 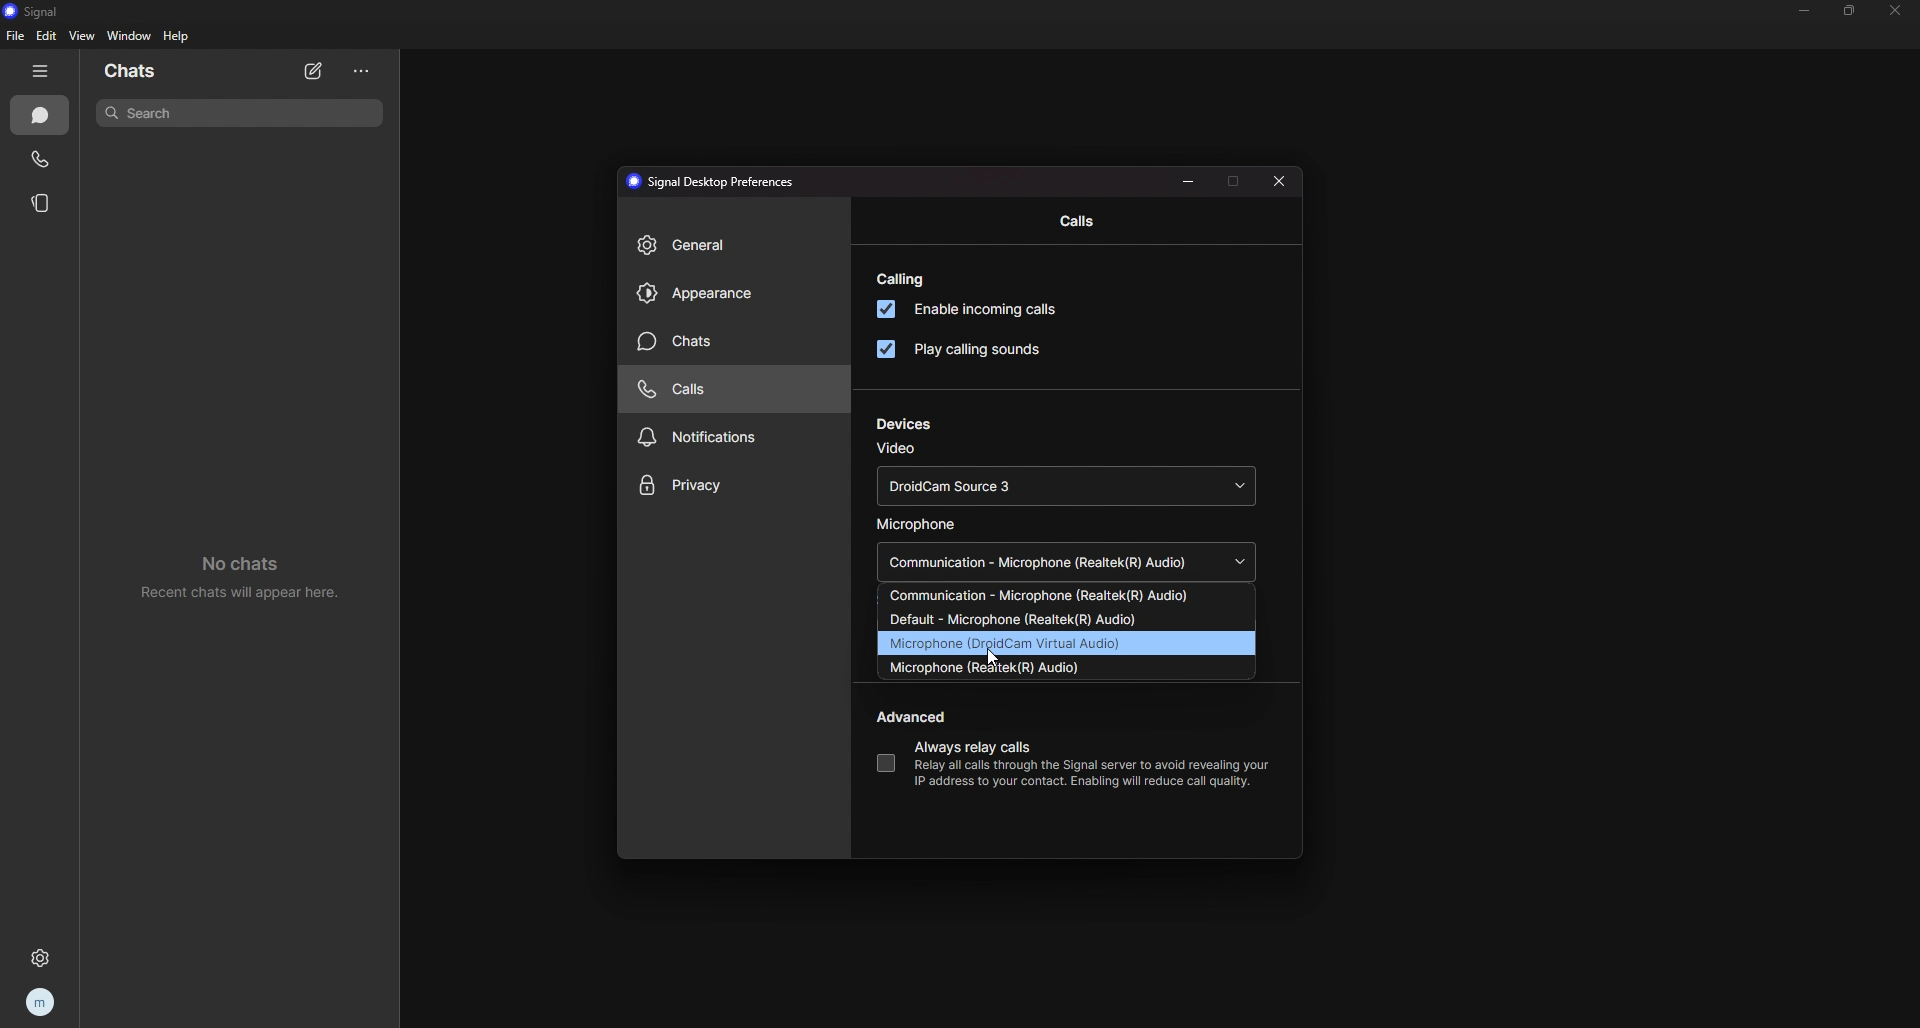 I want to click on help, so click(x=178, y=36).